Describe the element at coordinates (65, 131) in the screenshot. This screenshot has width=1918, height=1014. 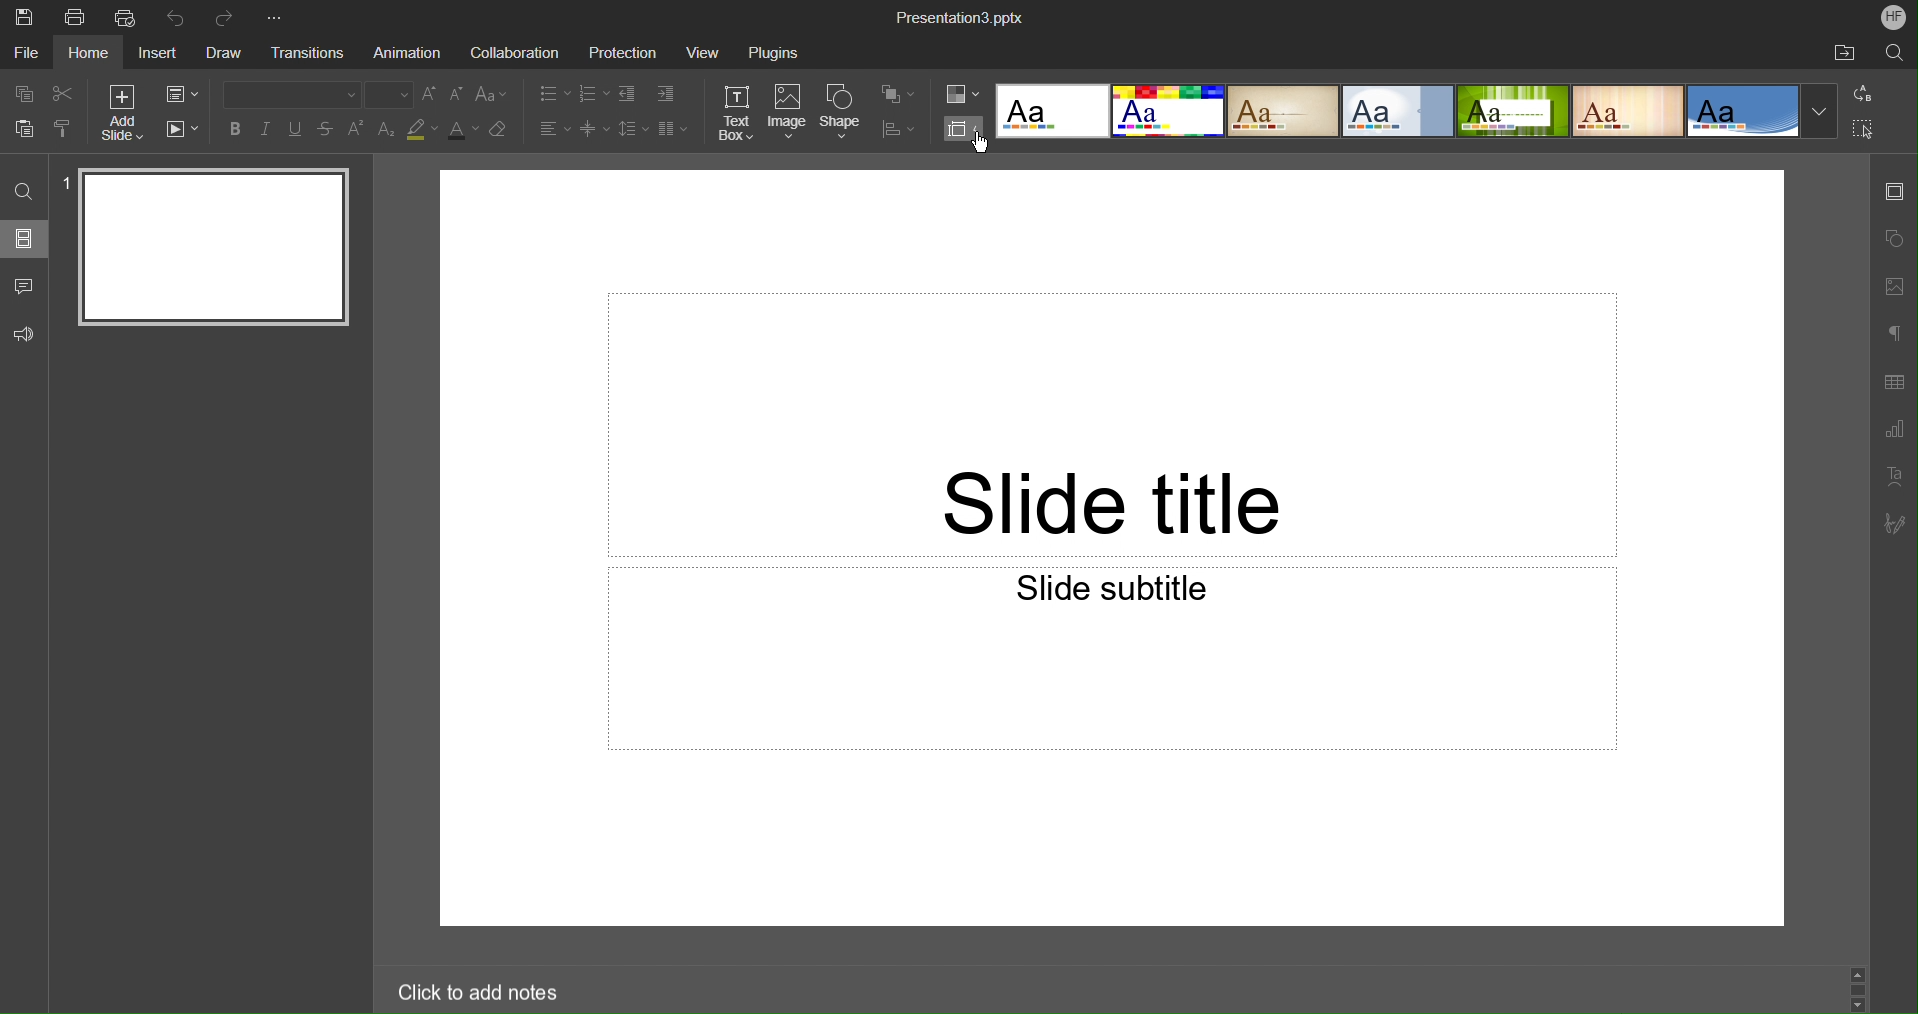
I see `Copy Style` at that location.